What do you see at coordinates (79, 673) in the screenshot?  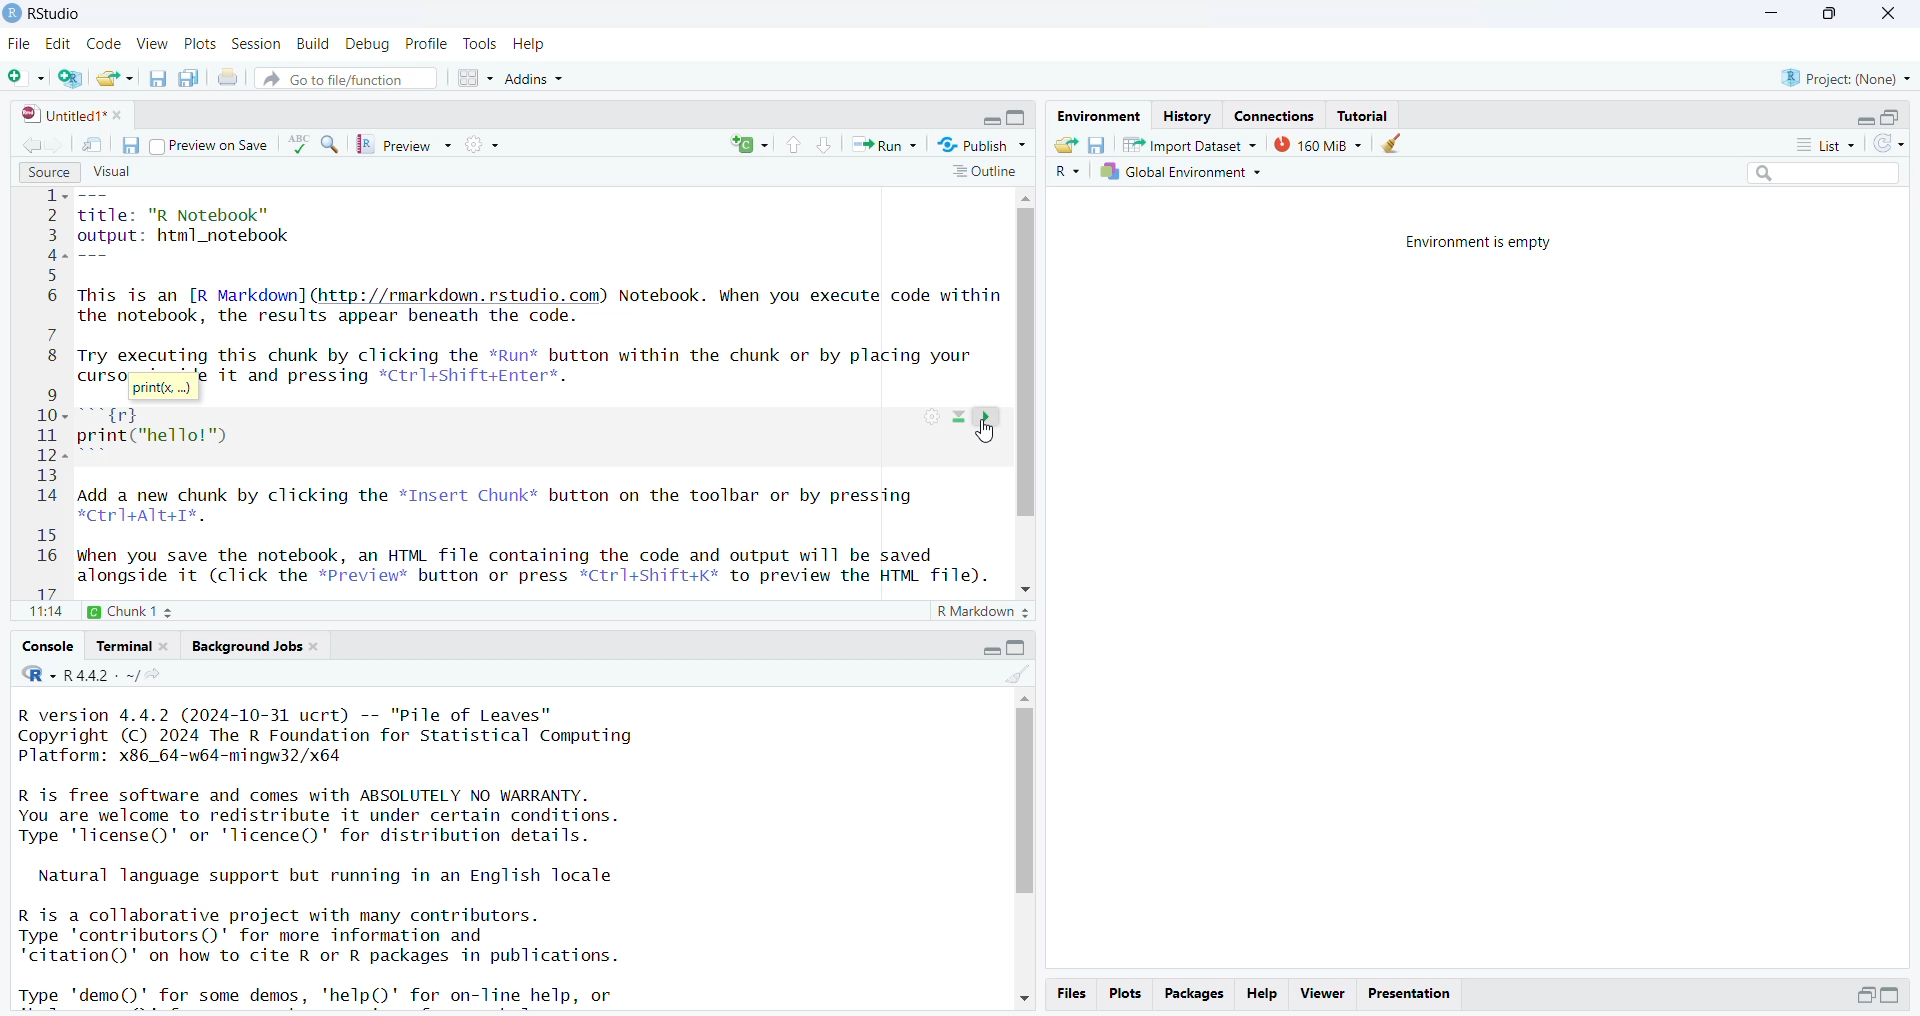 I see `R.4.4.2` at bounding box center [79, 673].